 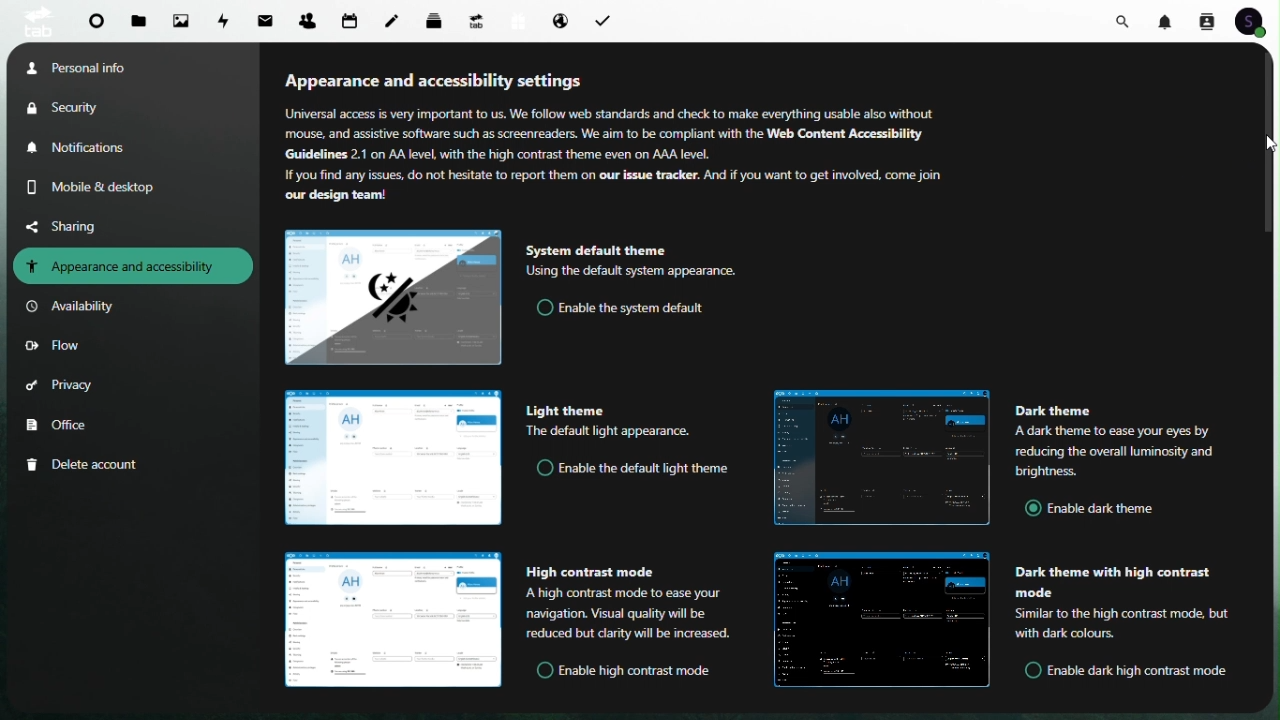 What do you see at coordinates (625, 308) in the screenshot?
I see `Enable the system default` at bounding box center [625, 308].